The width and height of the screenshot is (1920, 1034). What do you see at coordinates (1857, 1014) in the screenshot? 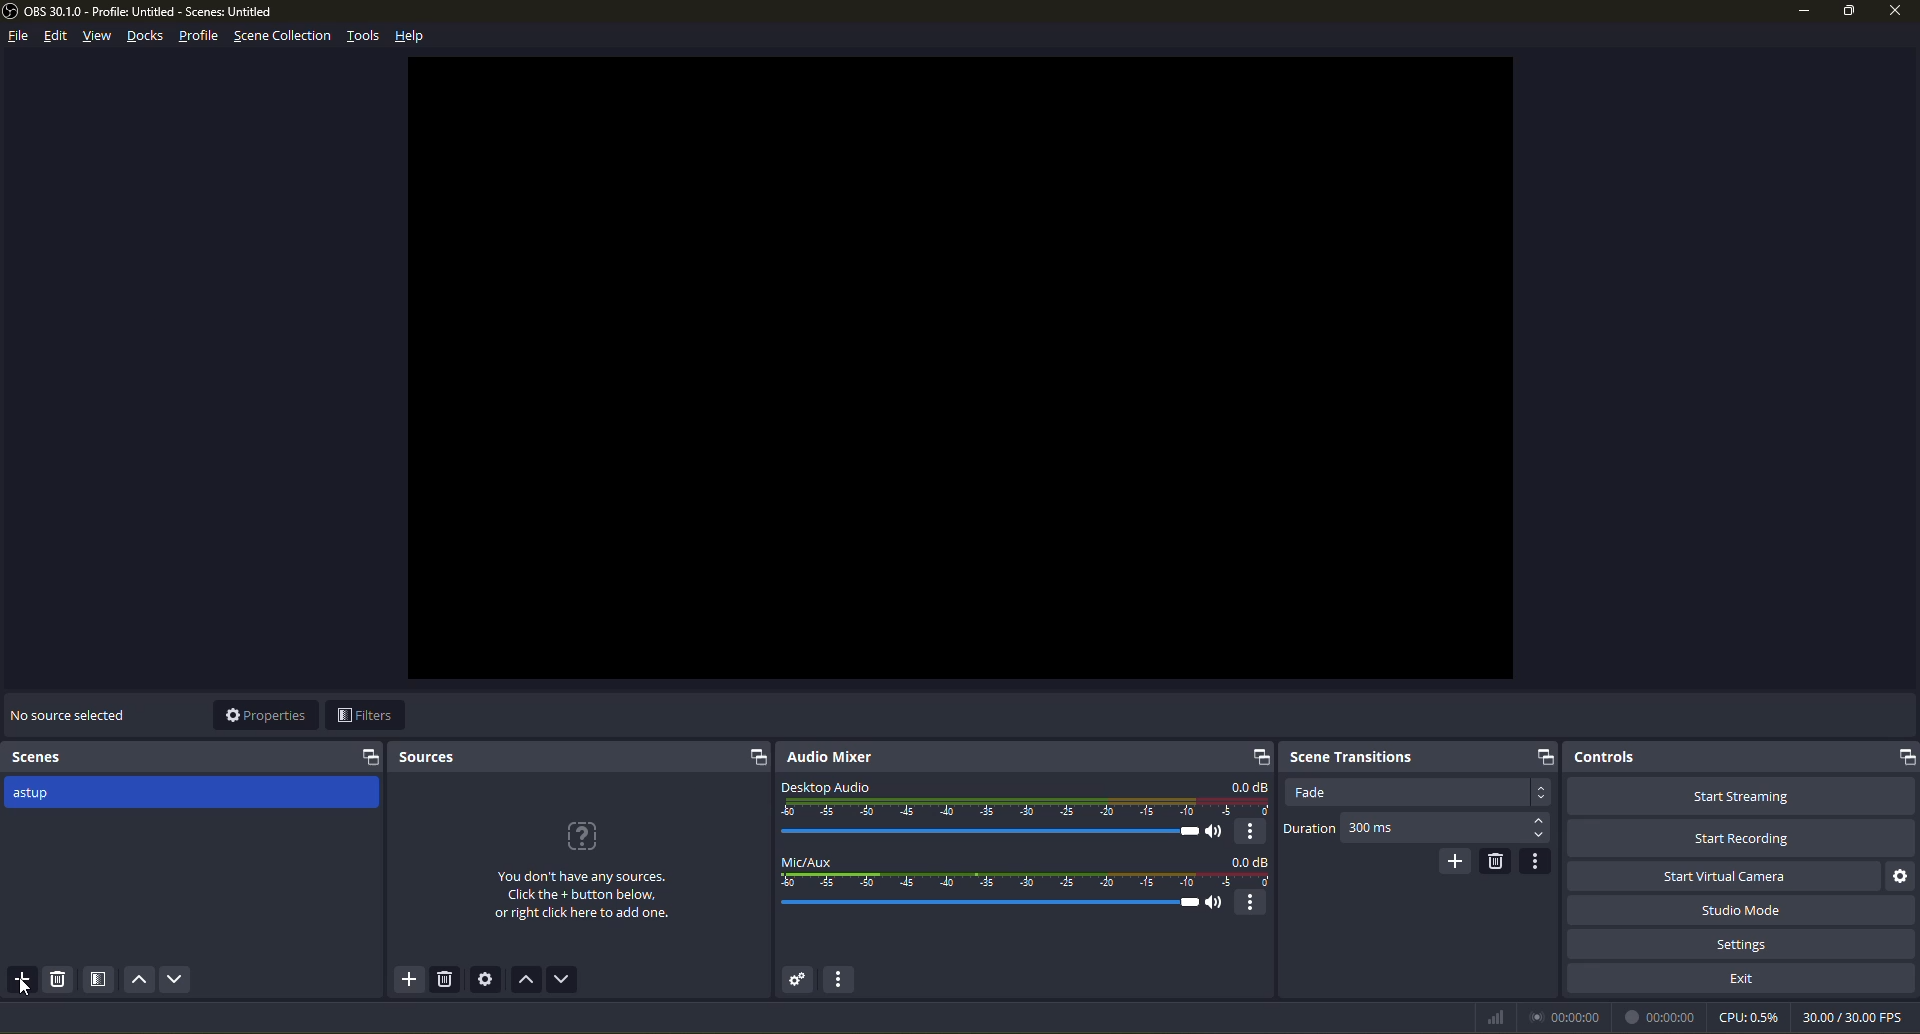
I see `fps` at bounding box center [1857, 1014].